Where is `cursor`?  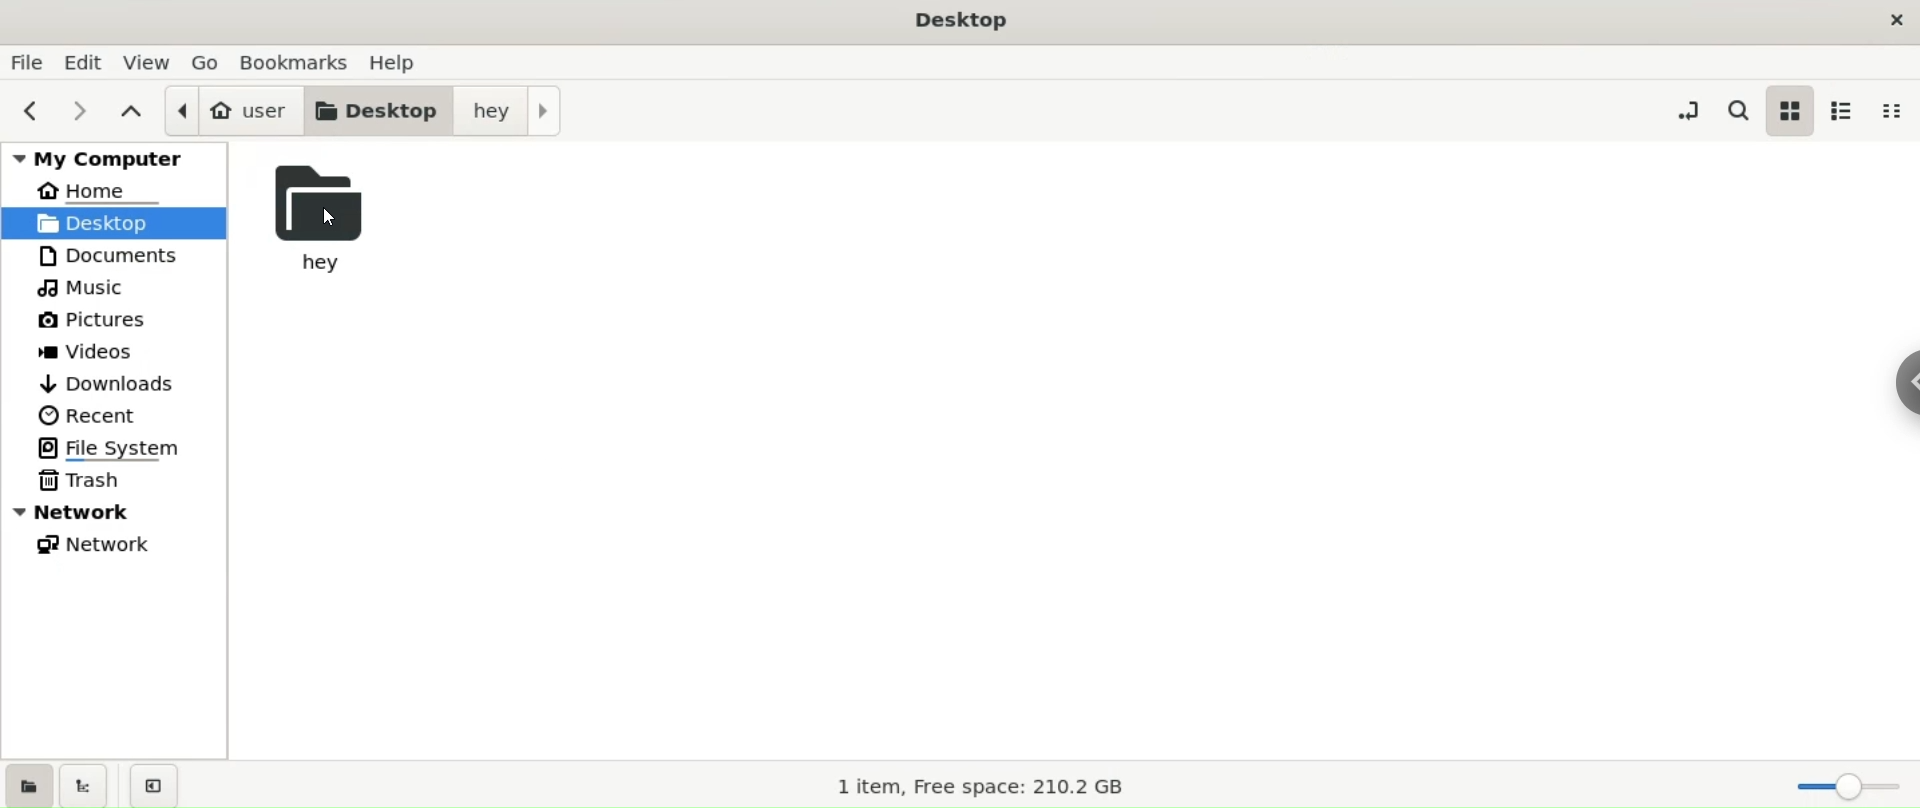
cursor is located at coordinates (327, 216).